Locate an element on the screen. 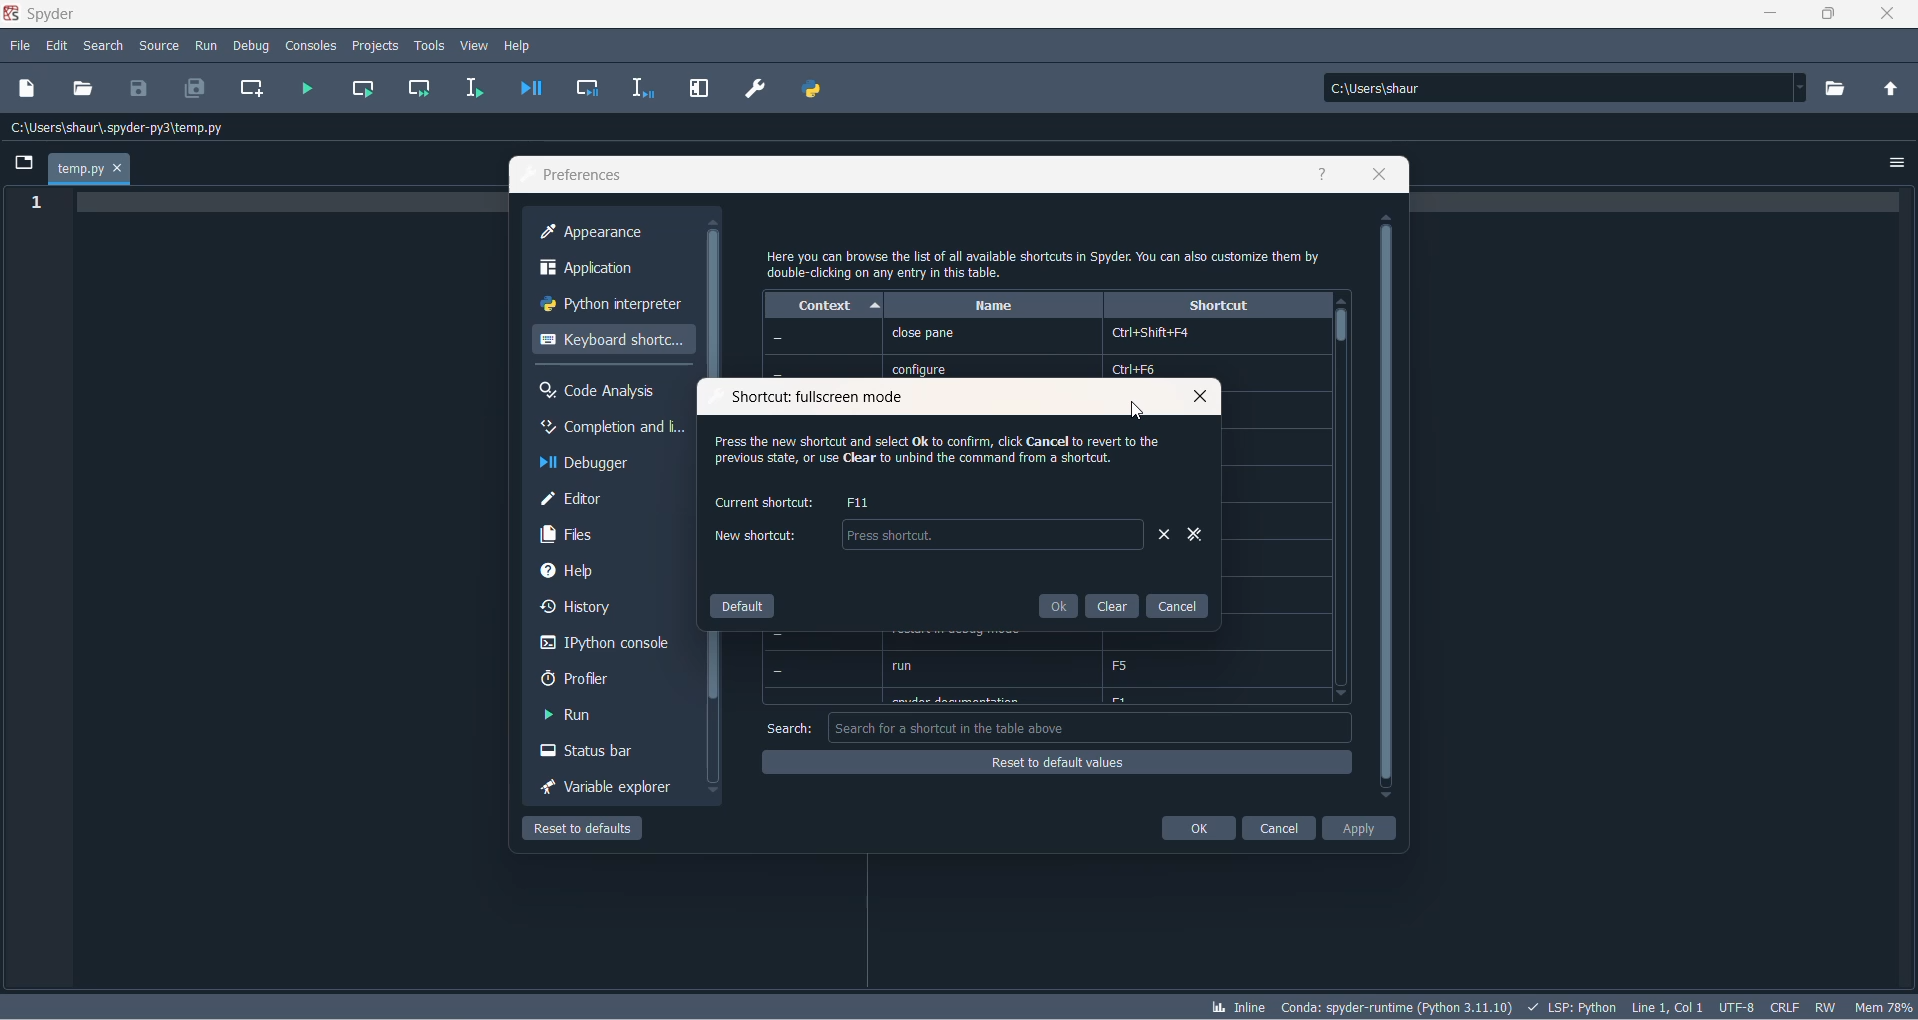 The height and width of the screenshot is (1020, 1918). keyboard shortcut is located at coordinates (611, 341).